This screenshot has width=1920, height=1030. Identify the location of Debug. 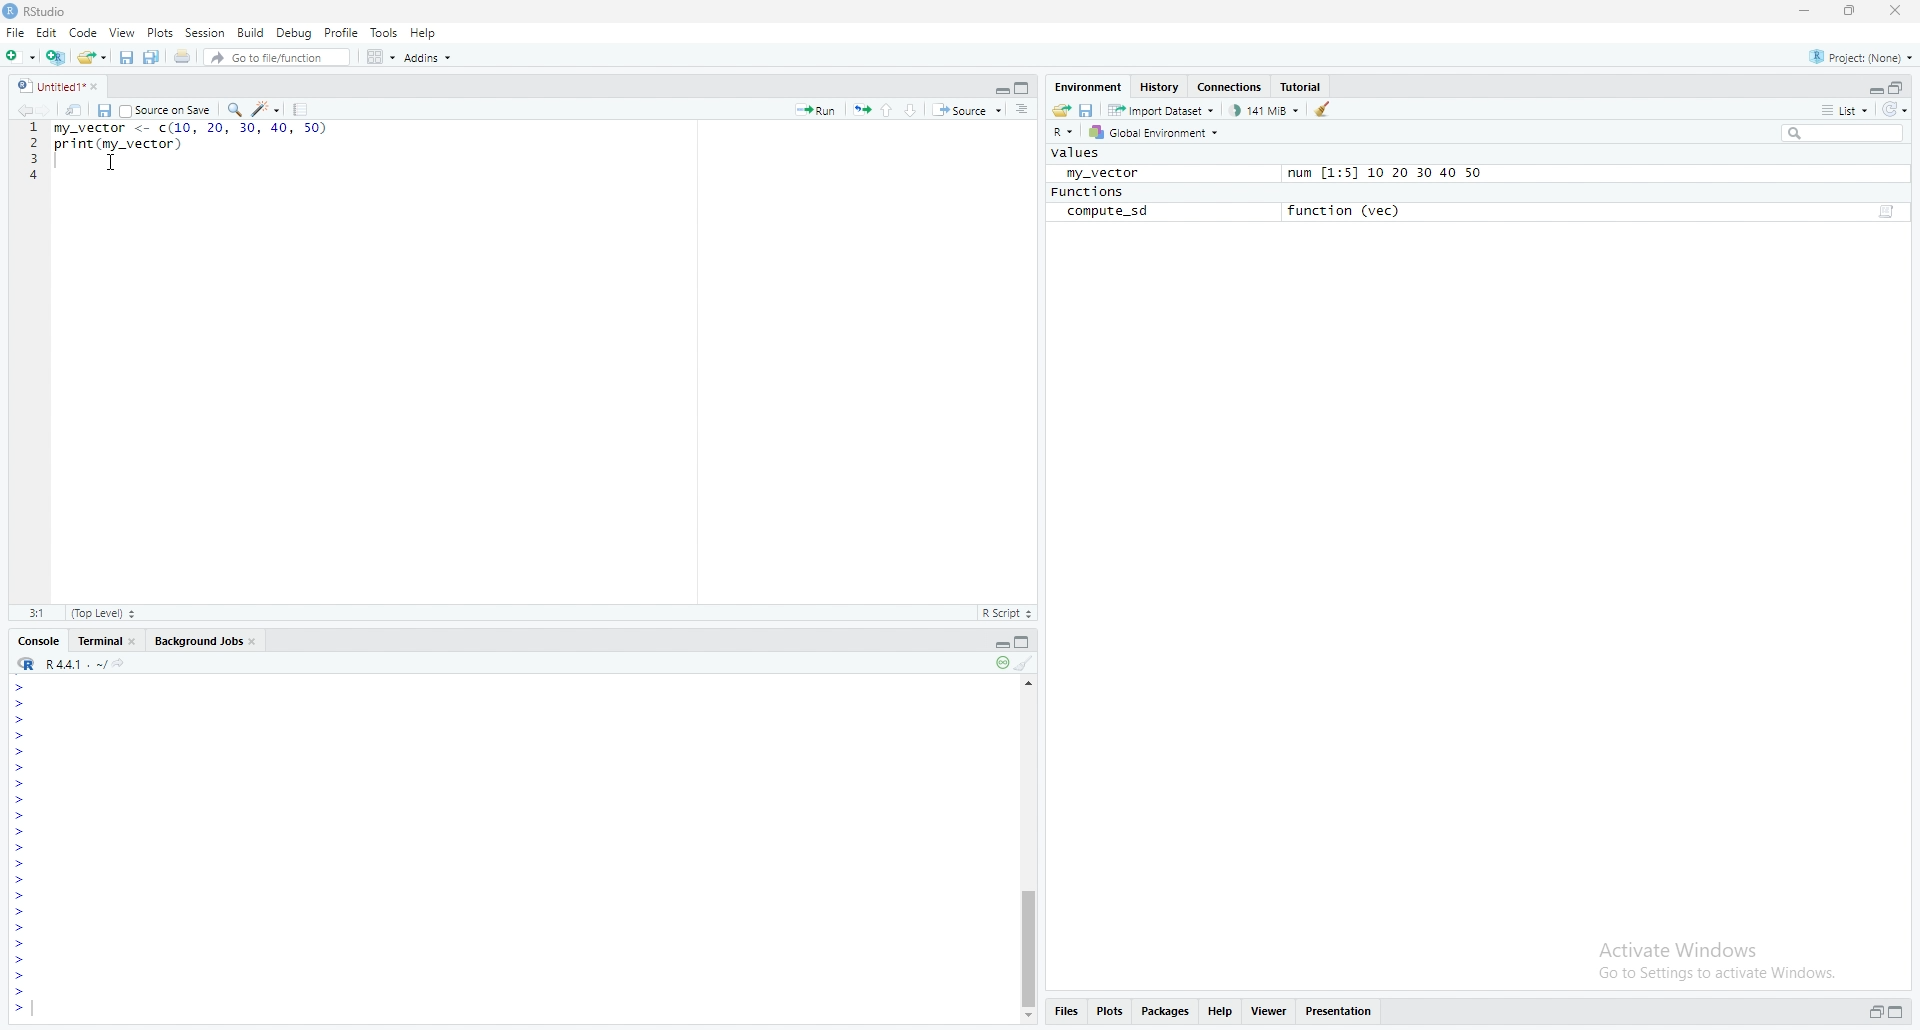
(294, 32).